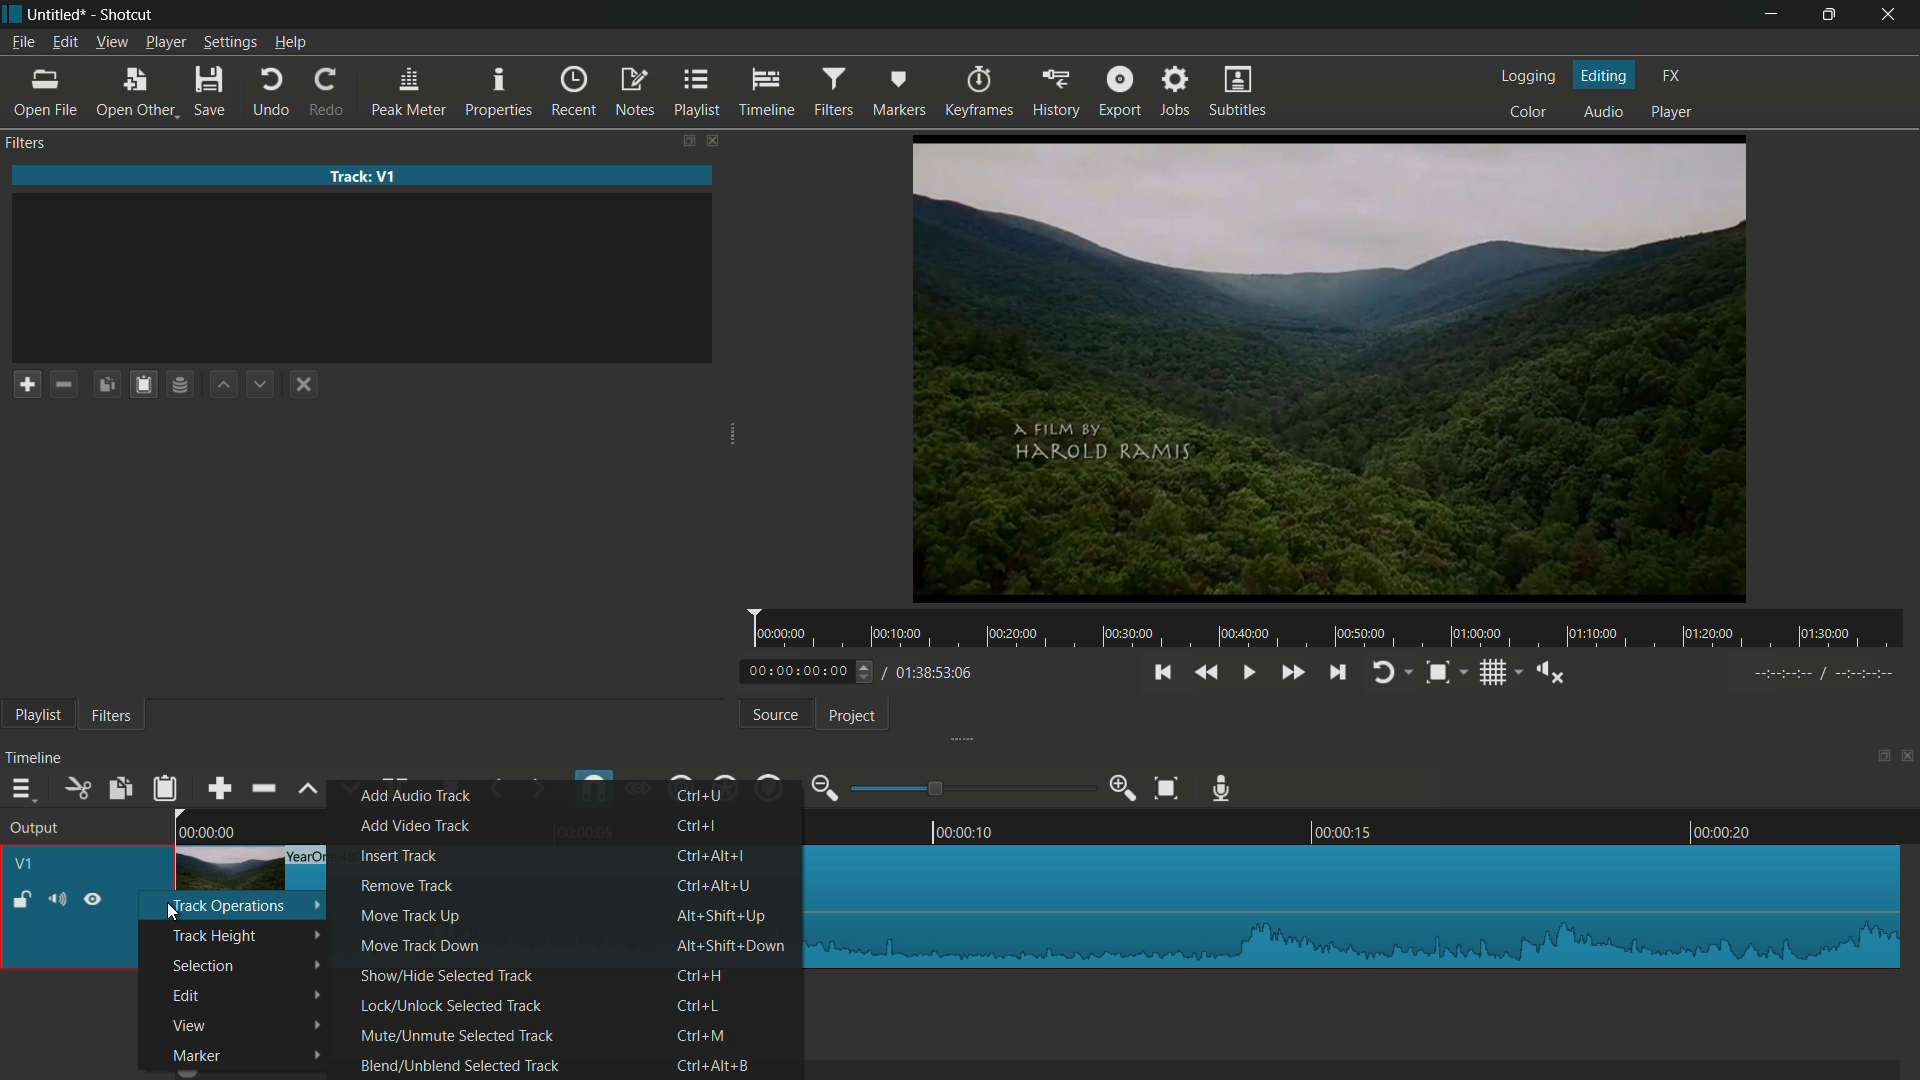  I want to click on preview, so click(1333, 368).